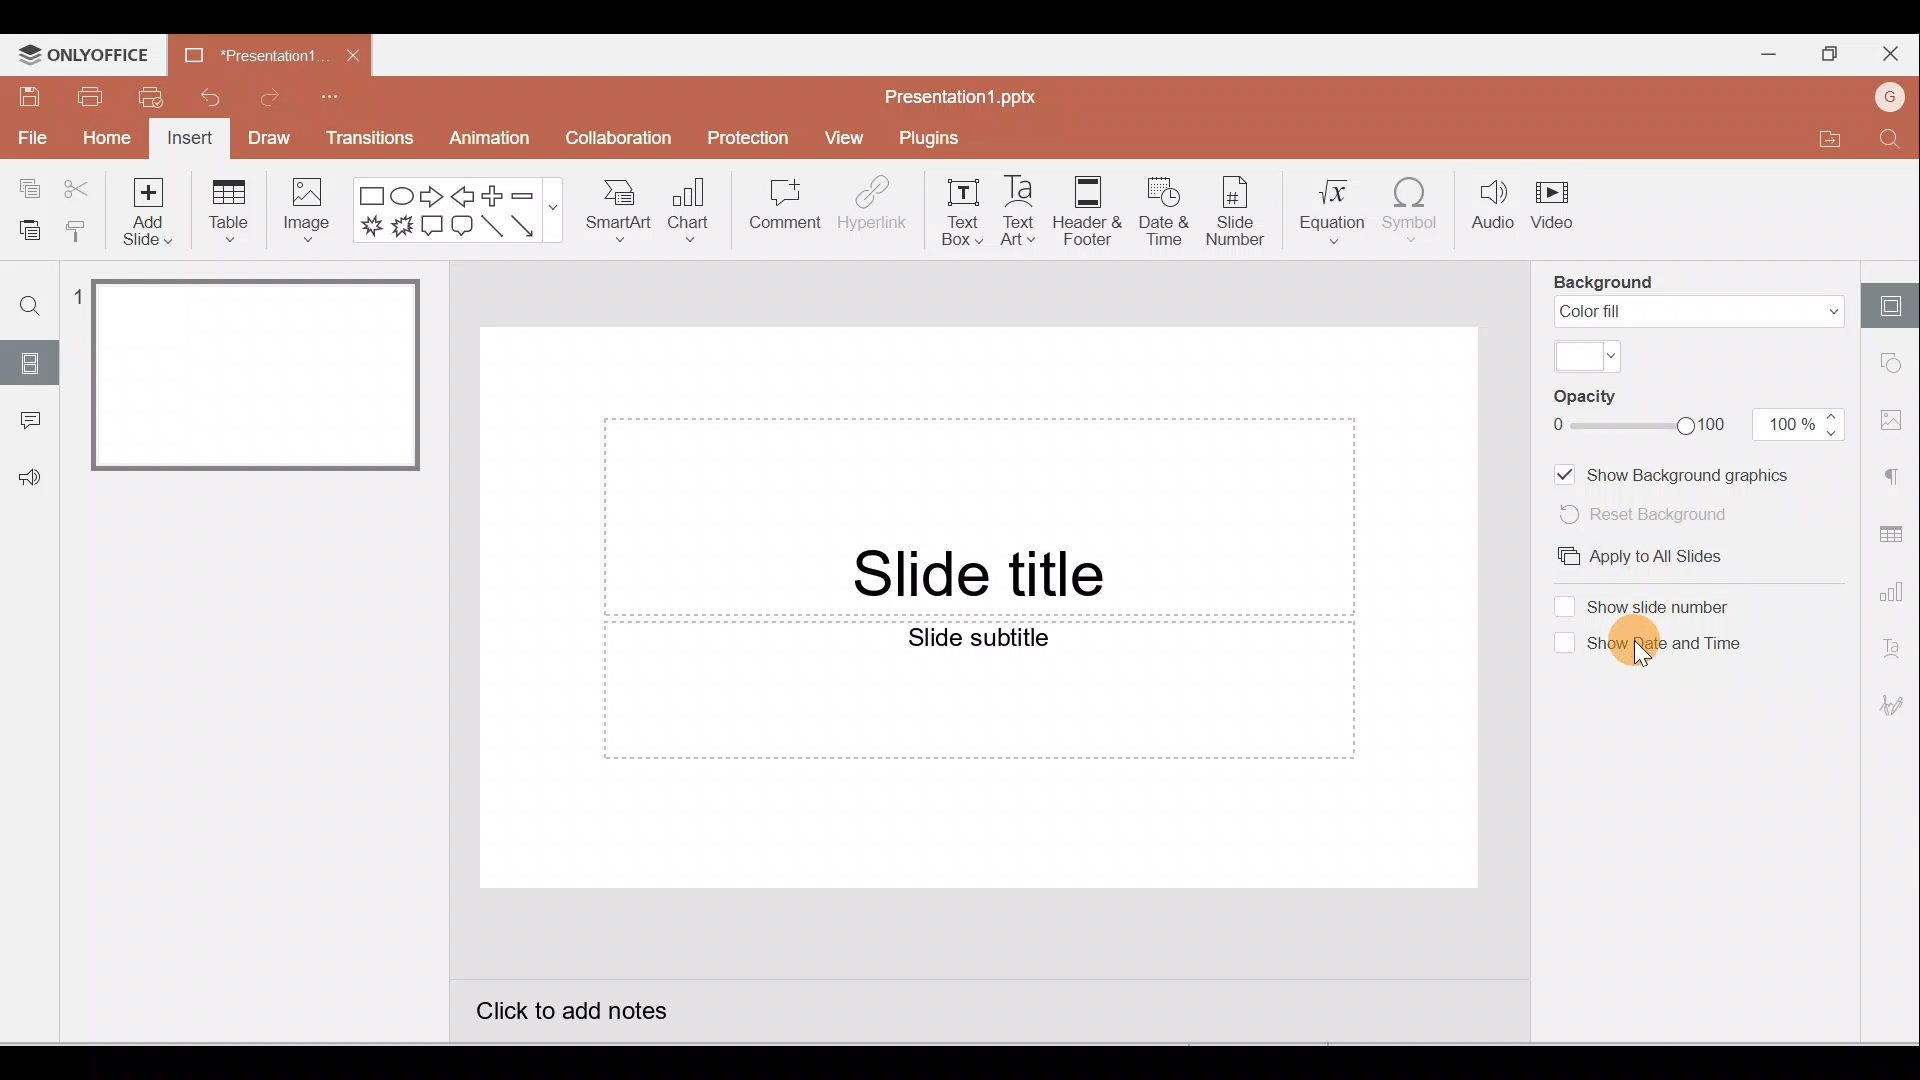 The width and height of the screenshot is (1920, 1080). I want to click on Comment, so click(787, 213).